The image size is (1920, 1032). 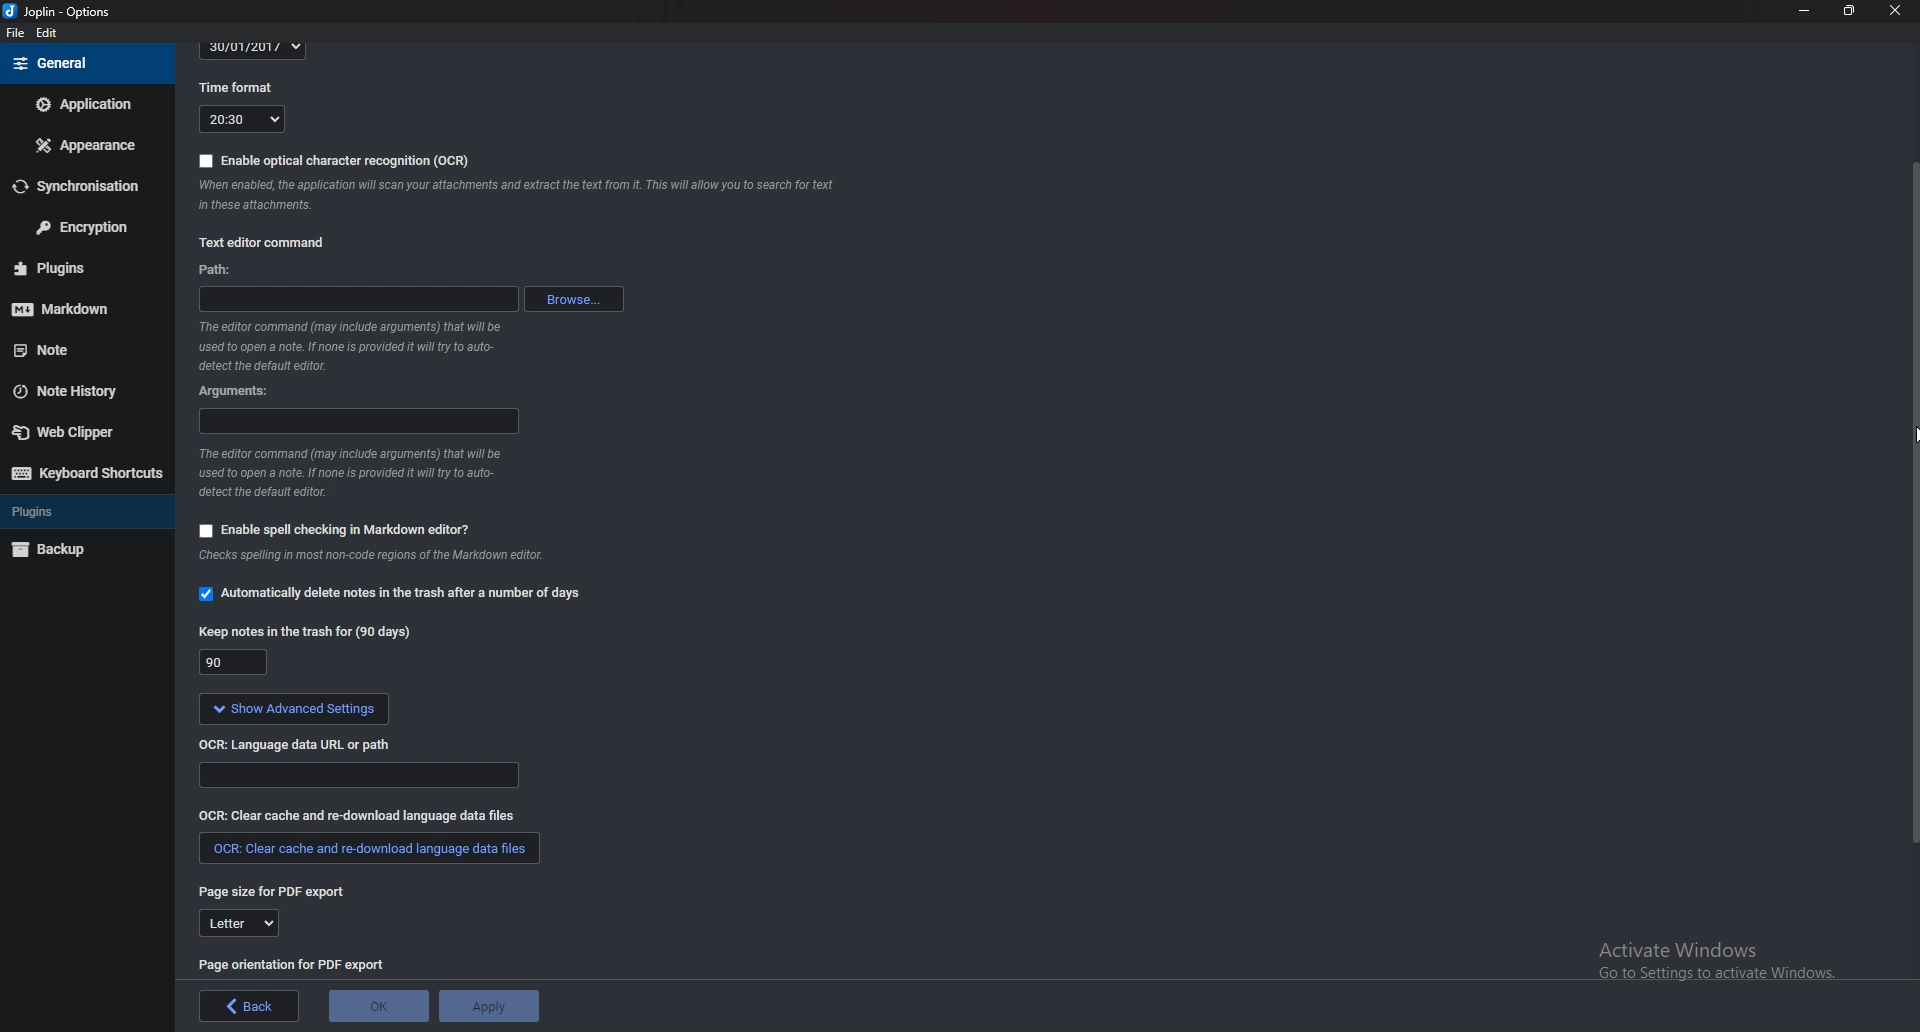 What do you see at coordinates (276, 239) in the screenshot?
I see `Text editor command` at bounding box center [276, 239].